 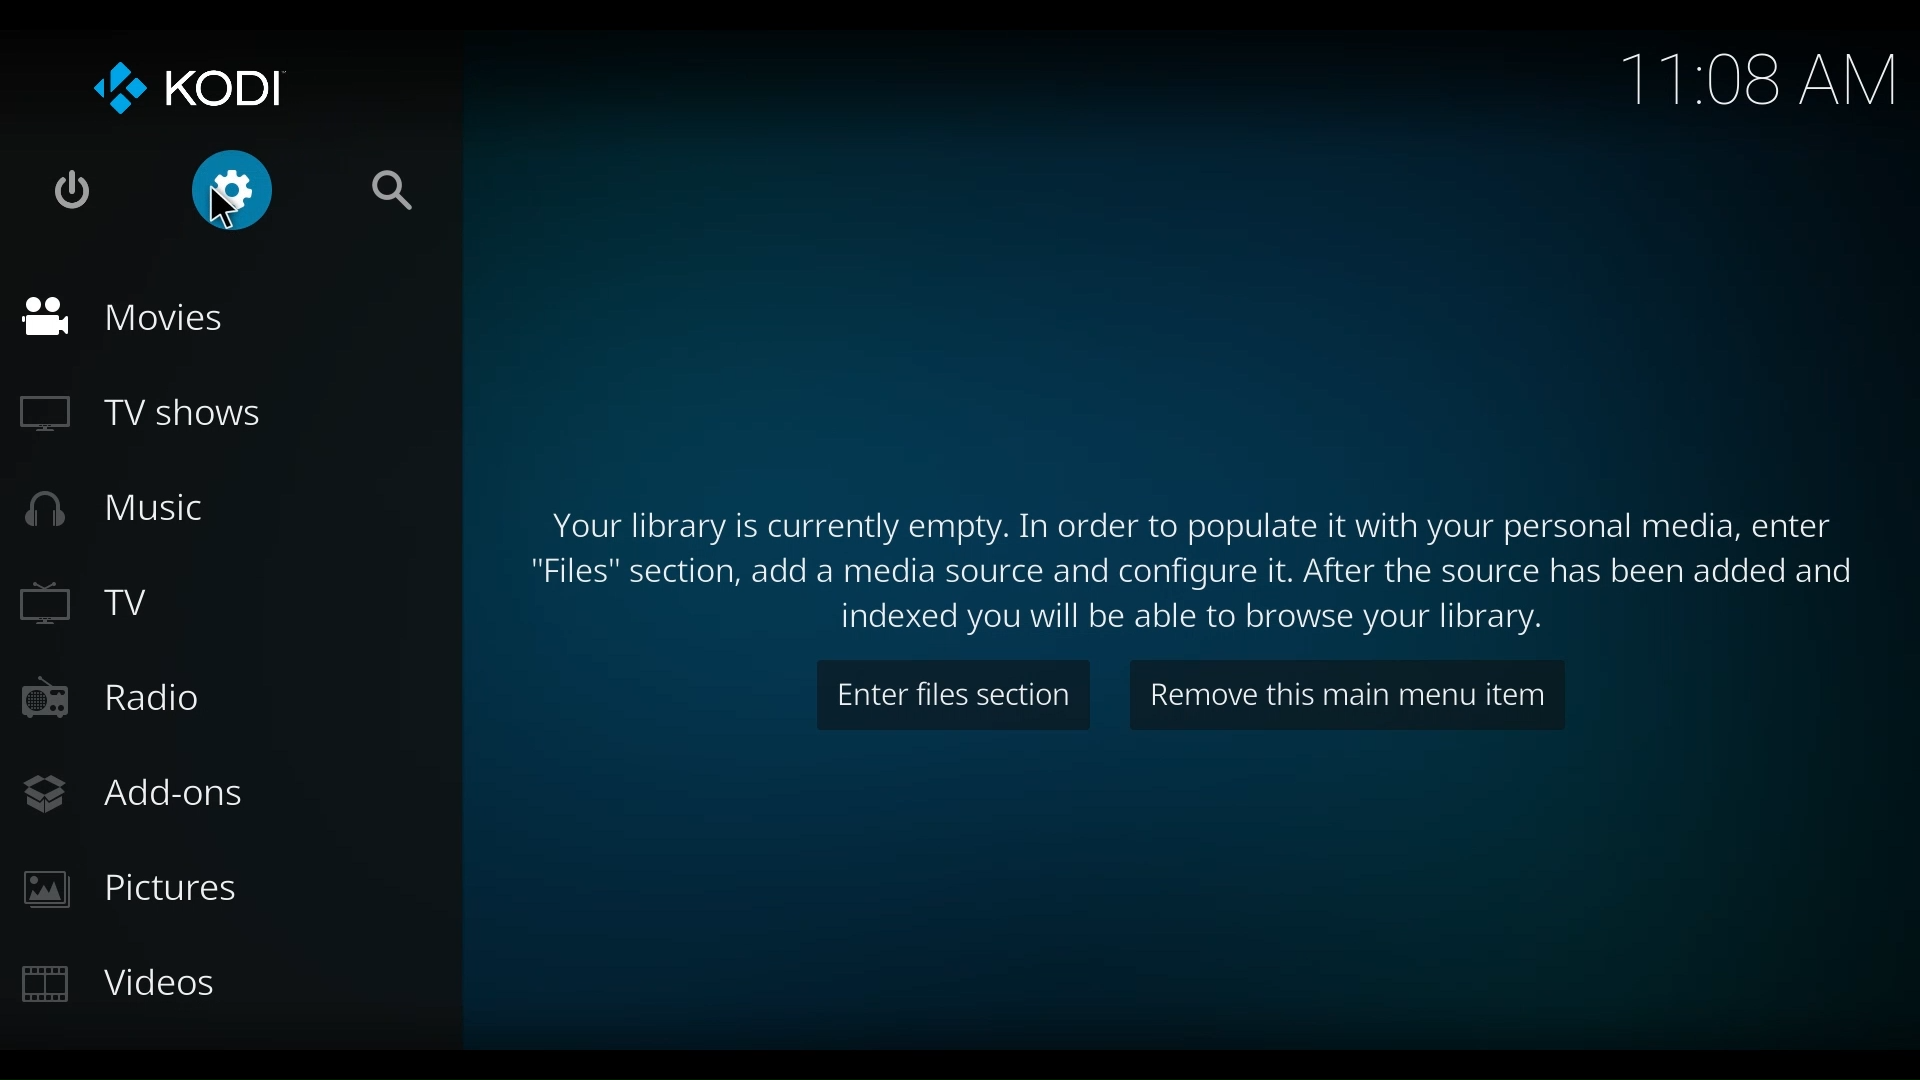 What do you see at coordinates (189, 89) in the screenshot?
I see `KODI` at bounding box center [189, 89].